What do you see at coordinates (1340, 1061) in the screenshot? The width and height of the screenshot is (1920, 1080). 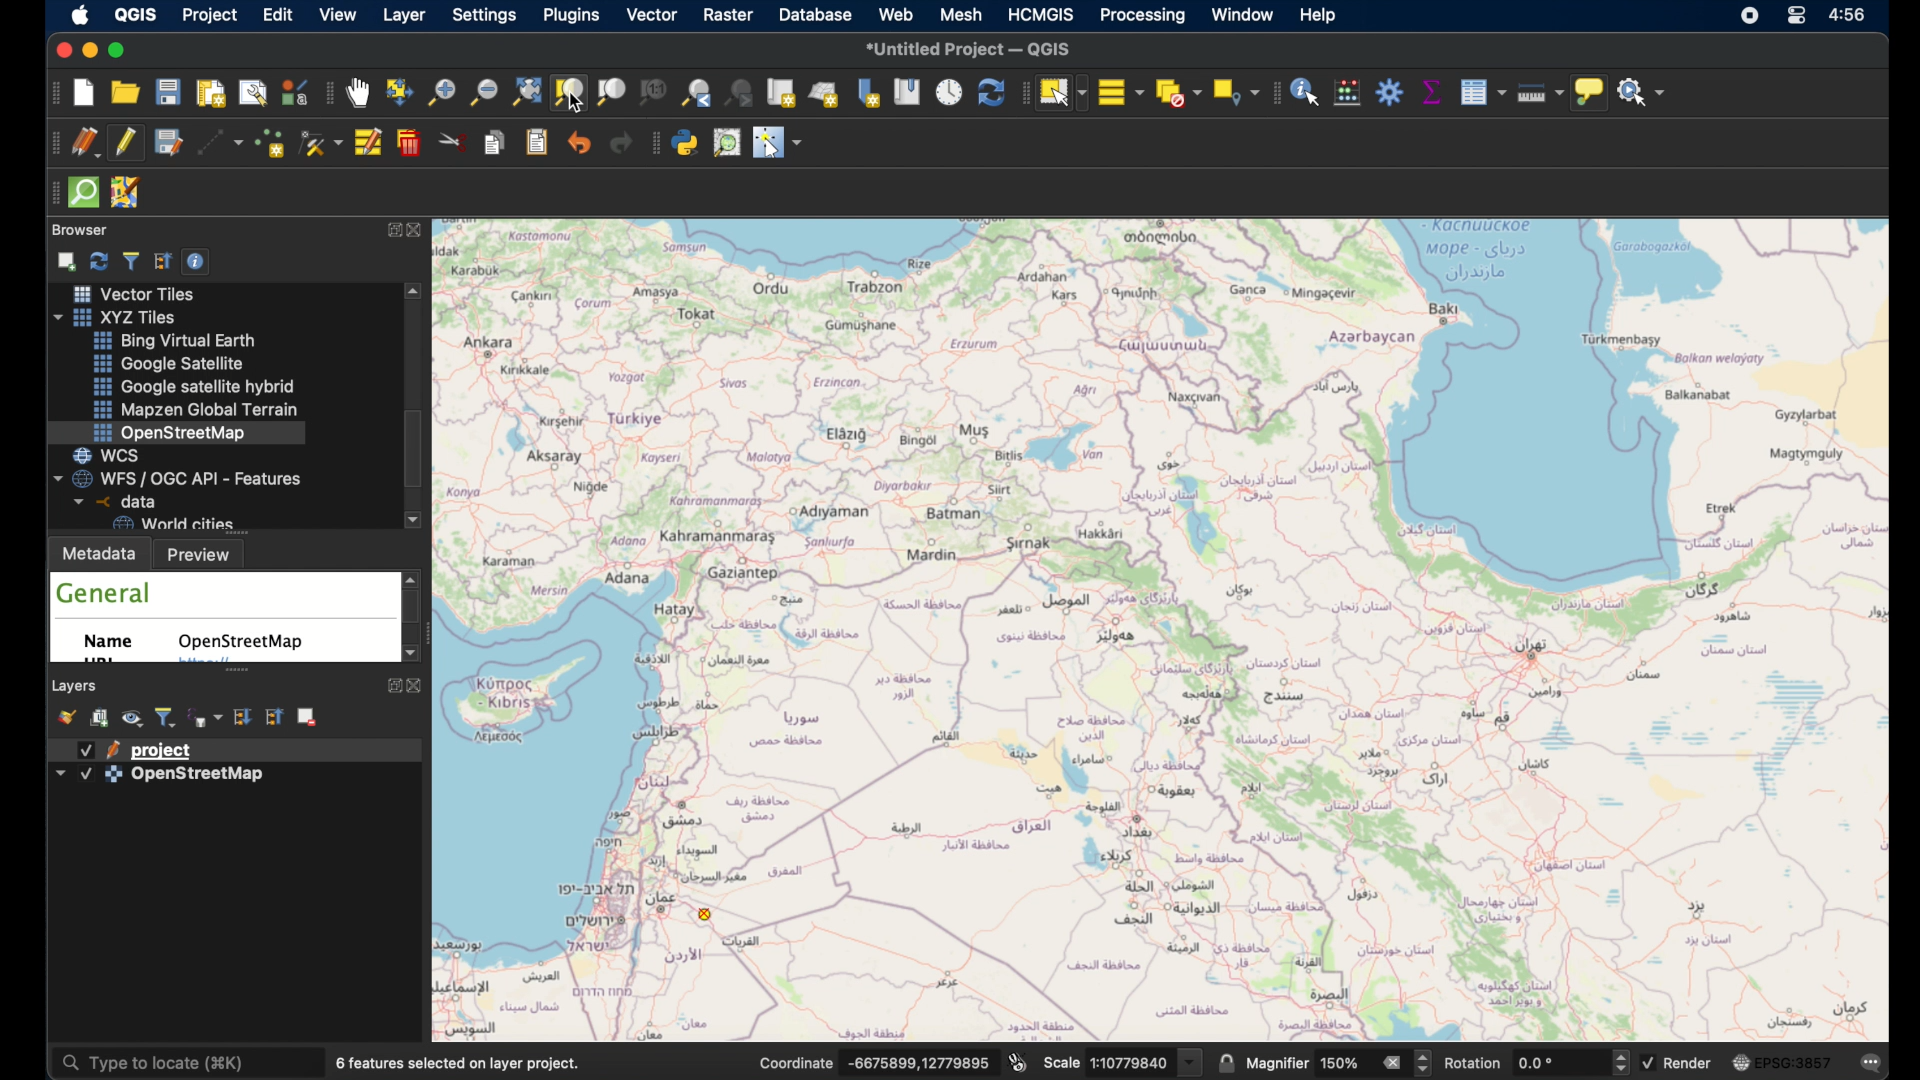 I see `magnifier value` at bounding box center [1340, 1061].